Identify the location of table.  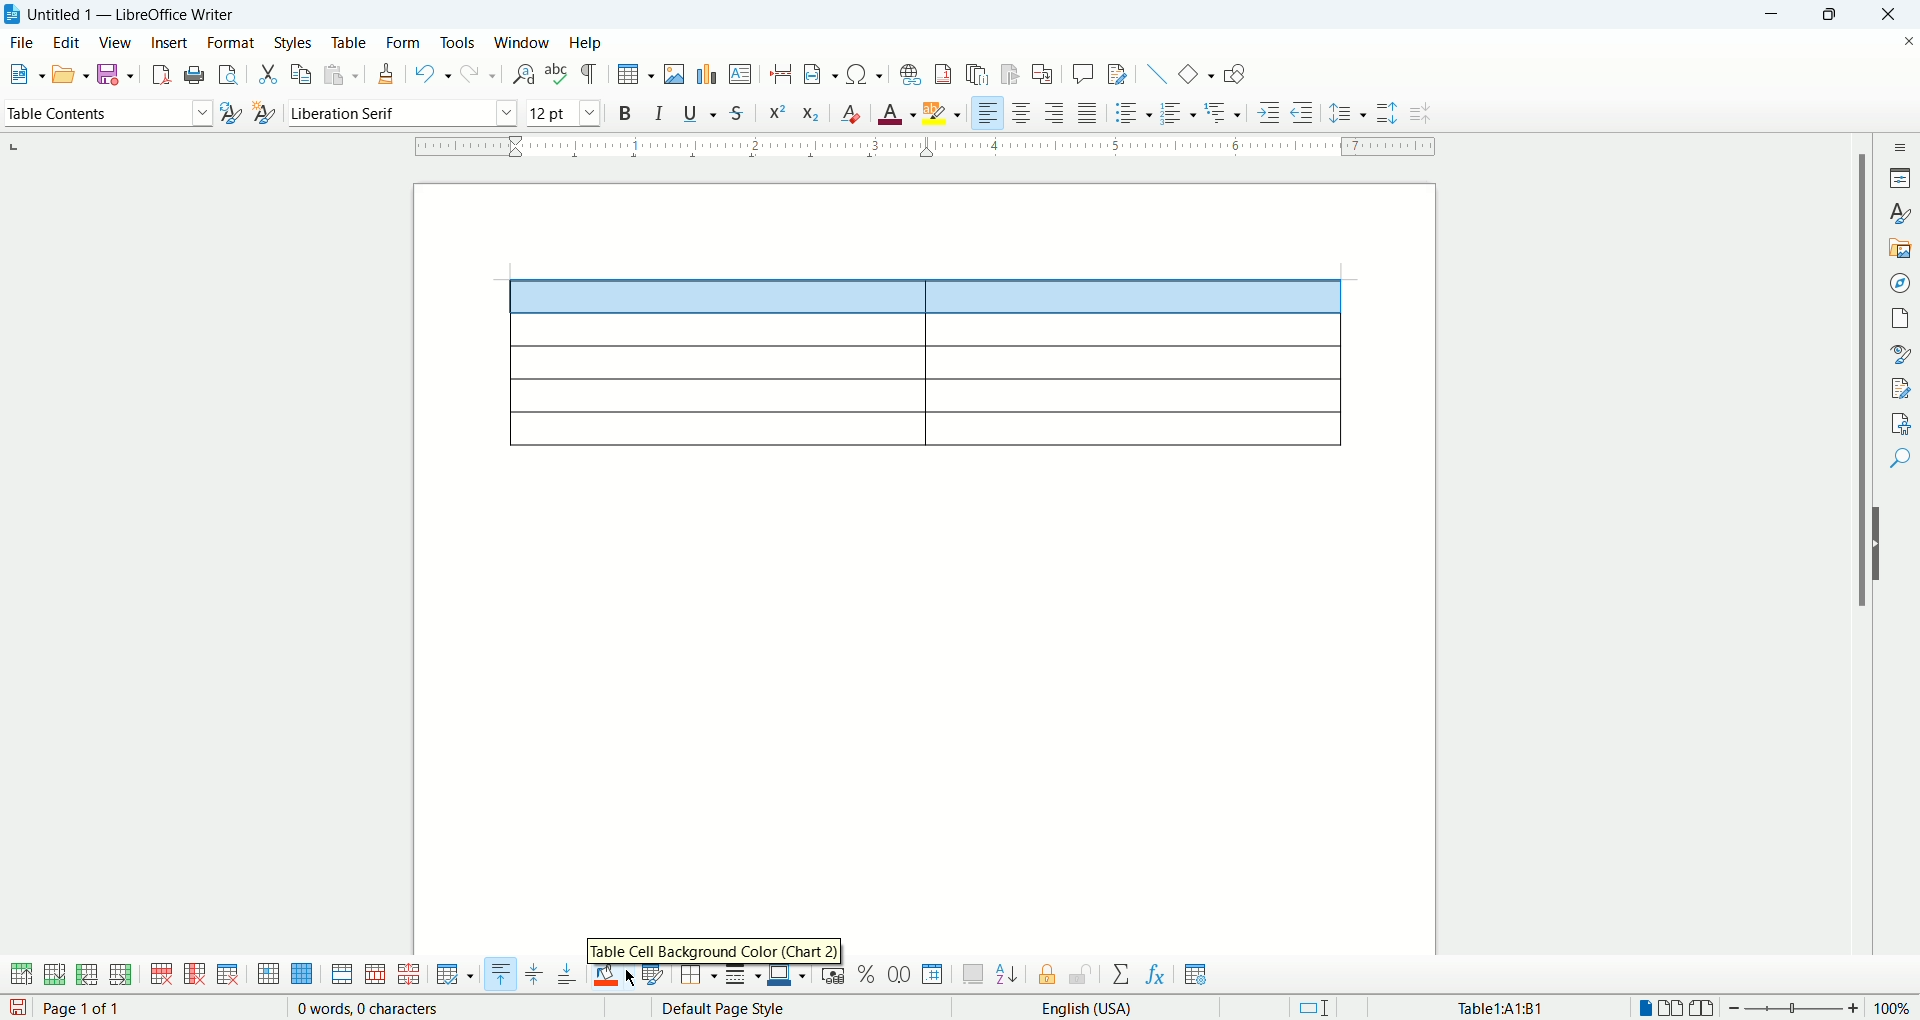
(349, 43).